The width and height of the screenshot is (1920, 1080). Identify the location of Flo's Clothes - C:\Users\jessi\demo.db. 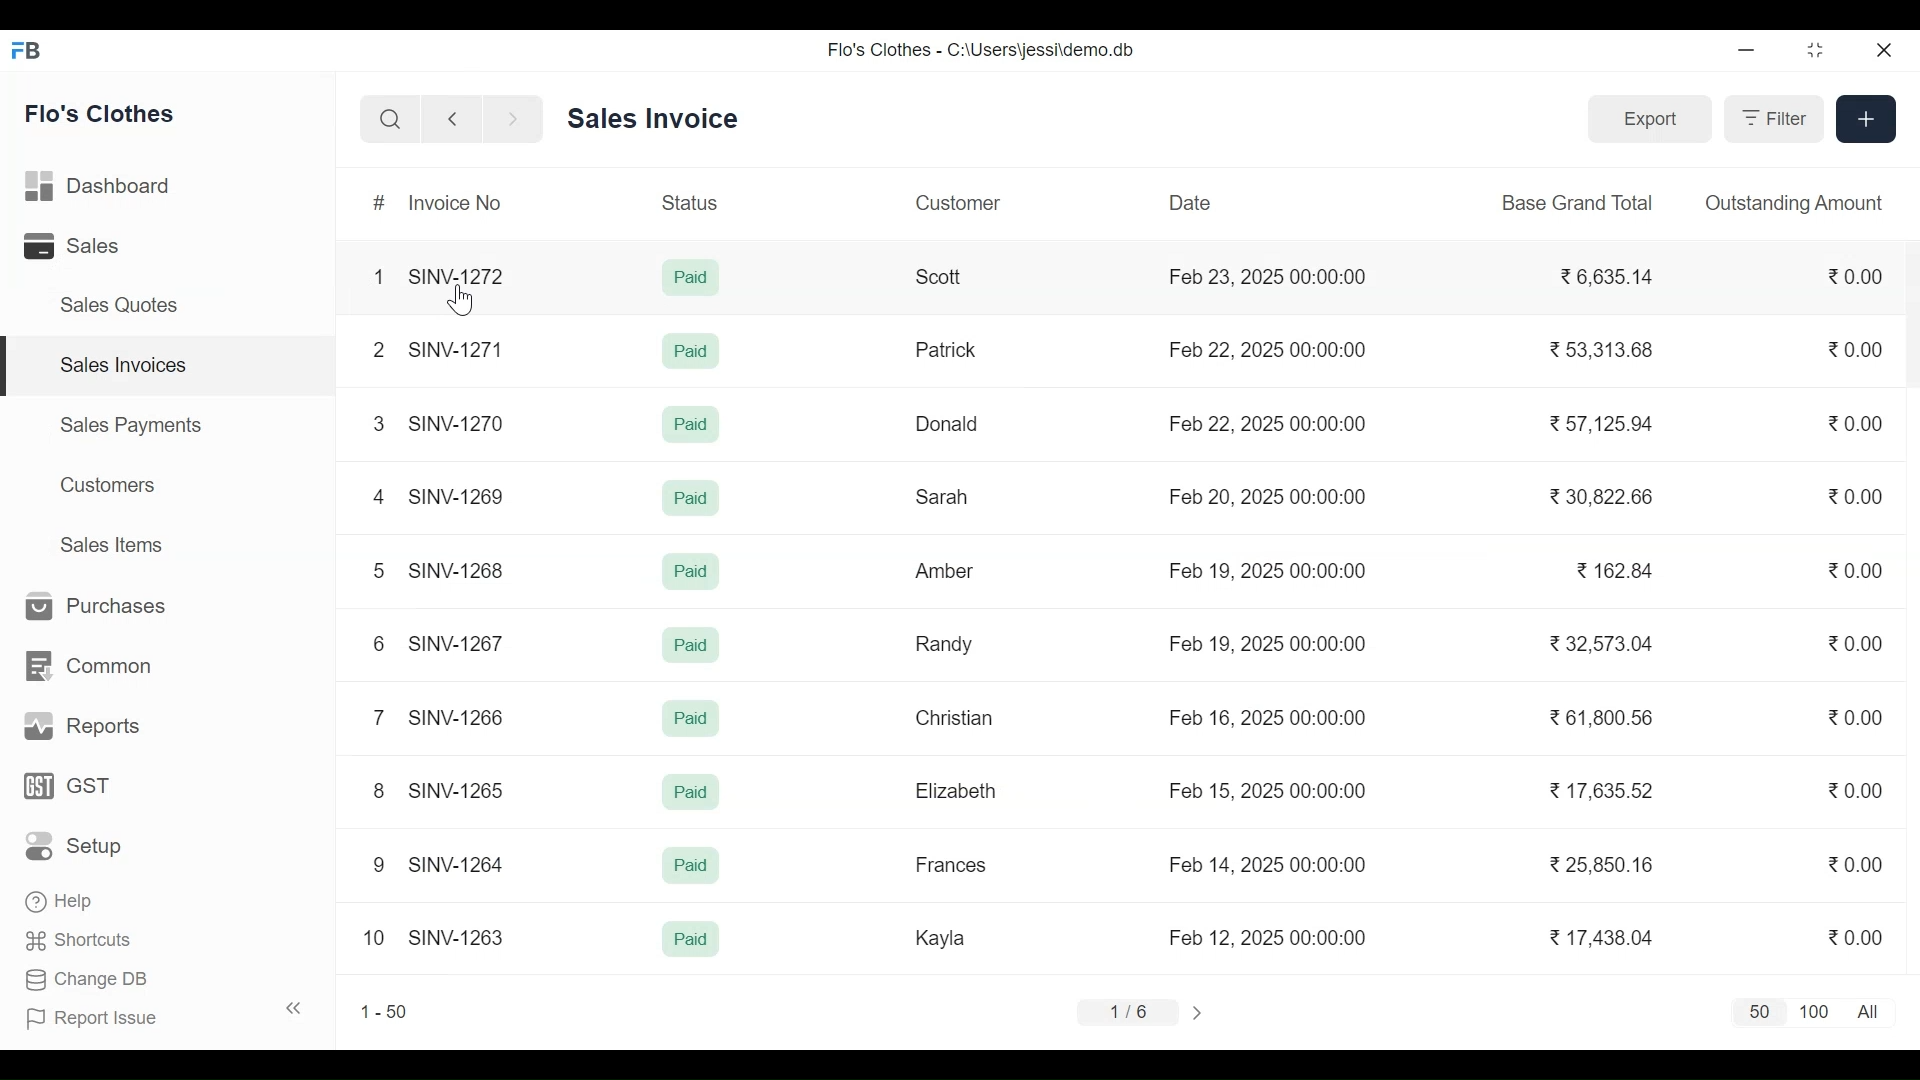
(981, 48).